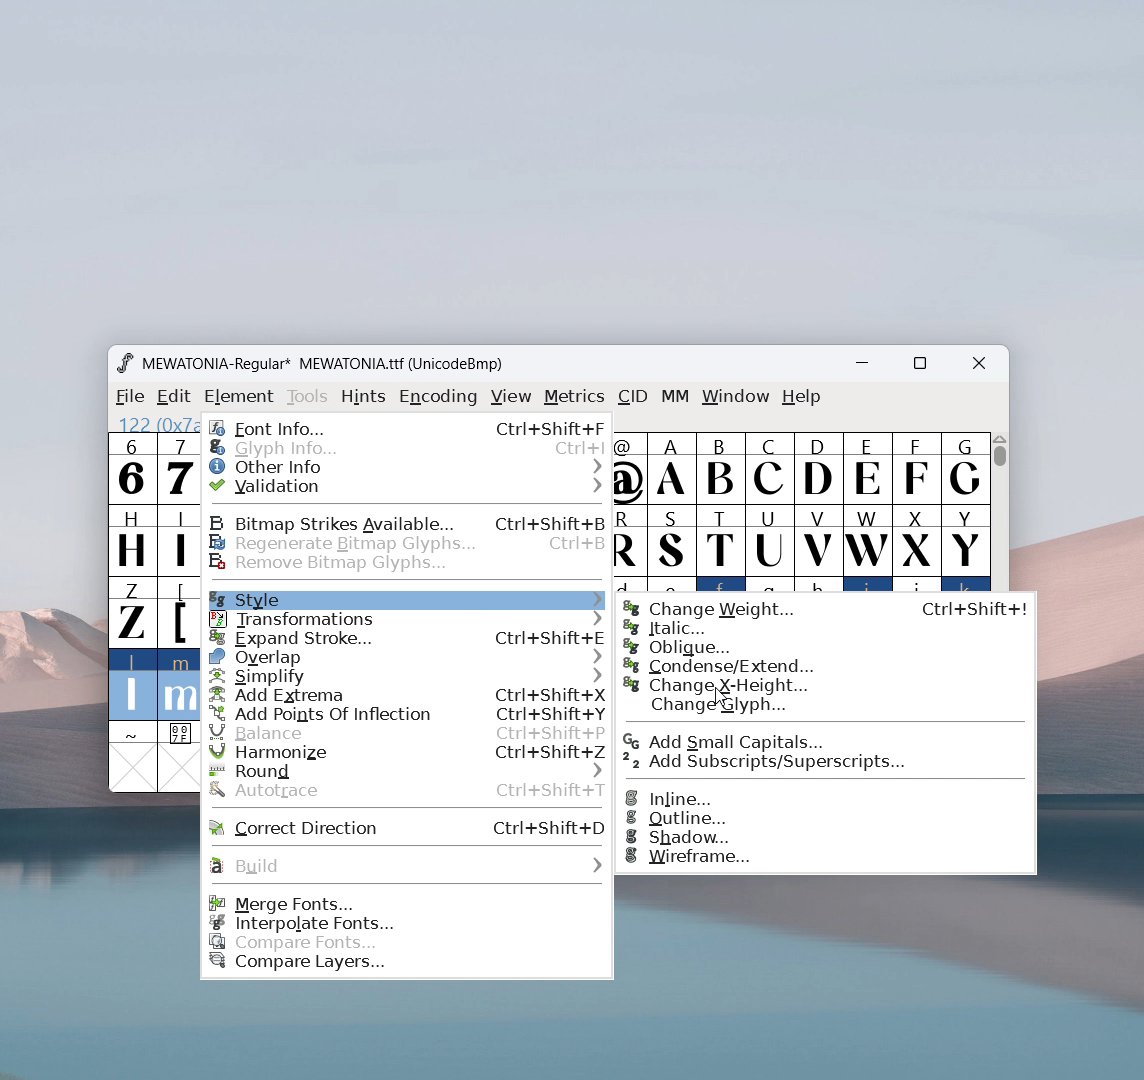  Describe the element at coordinates (407, 695) in the screenshot. I see `add extrema` at that location.